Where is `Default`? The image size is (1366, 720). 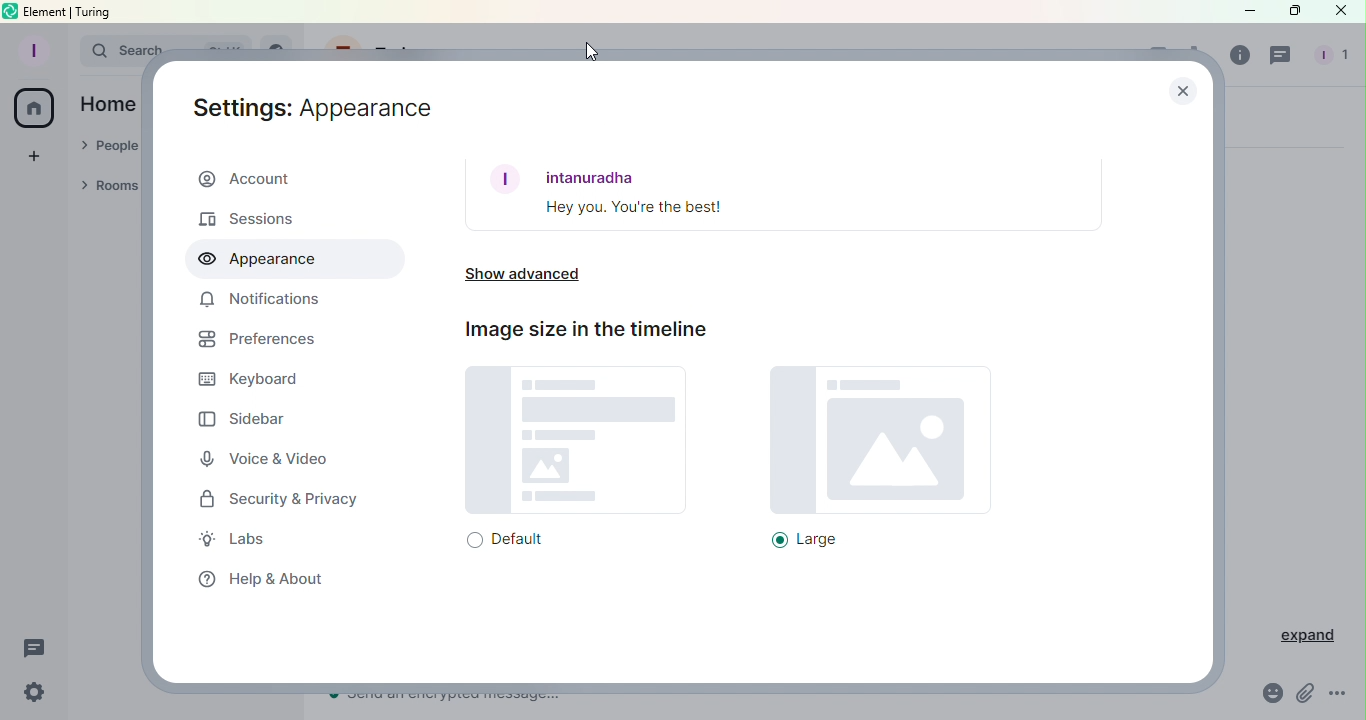 Default is located at coordinates (570, 459).